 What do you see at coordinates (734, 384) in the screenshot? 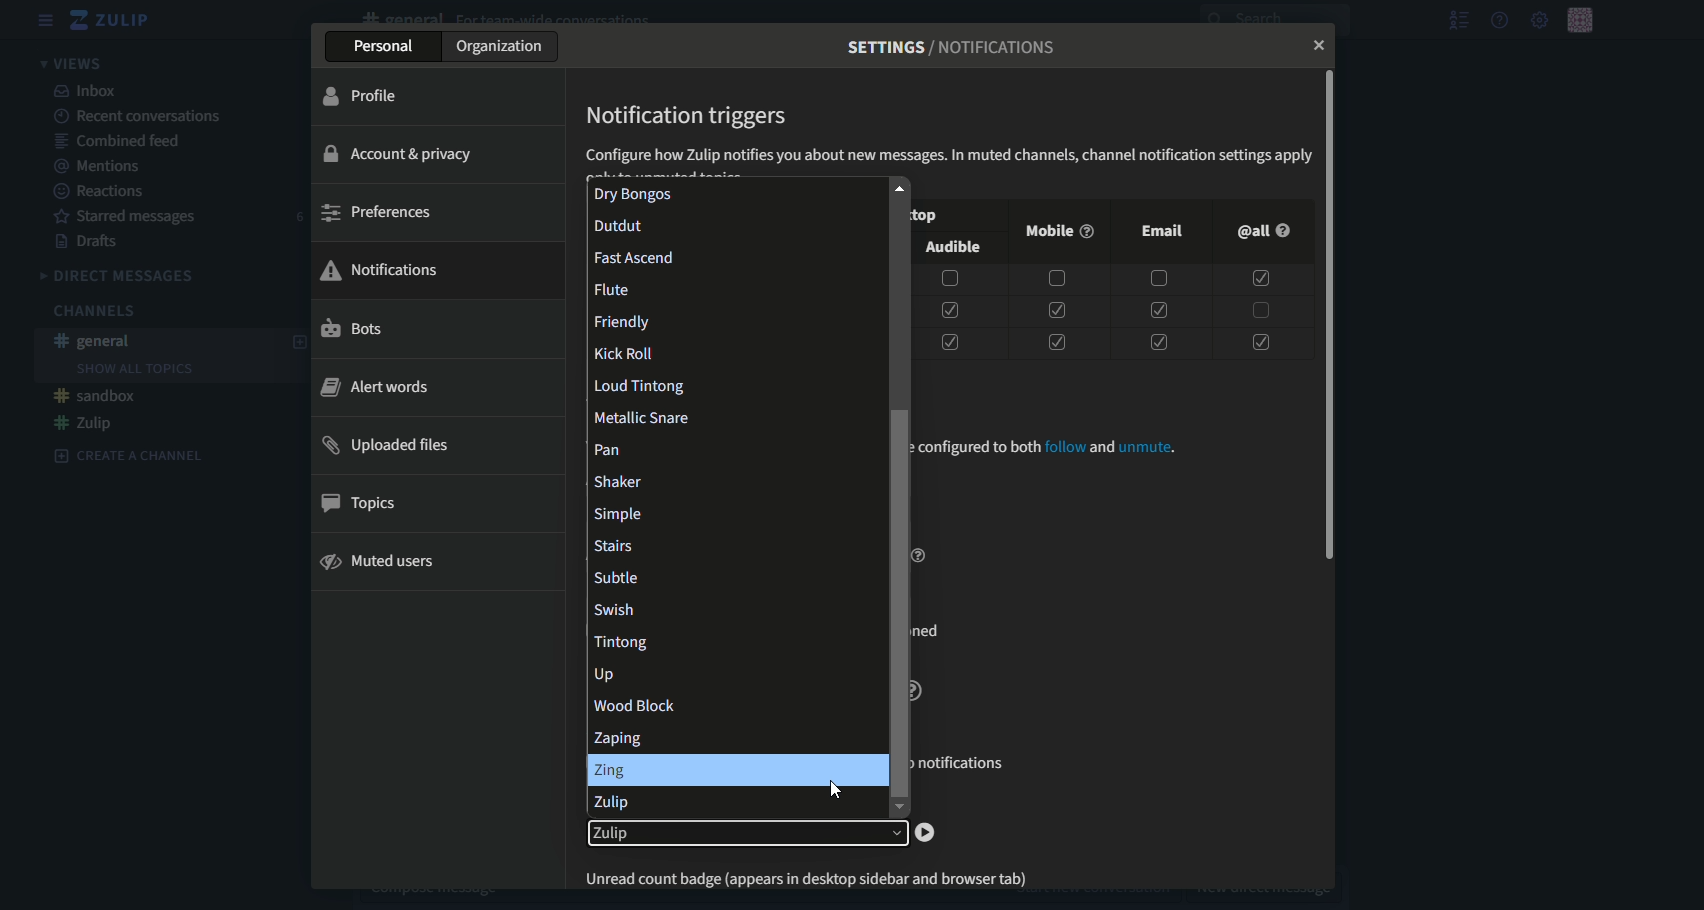
I see `loud tintong` at bounding box center [734, 384].